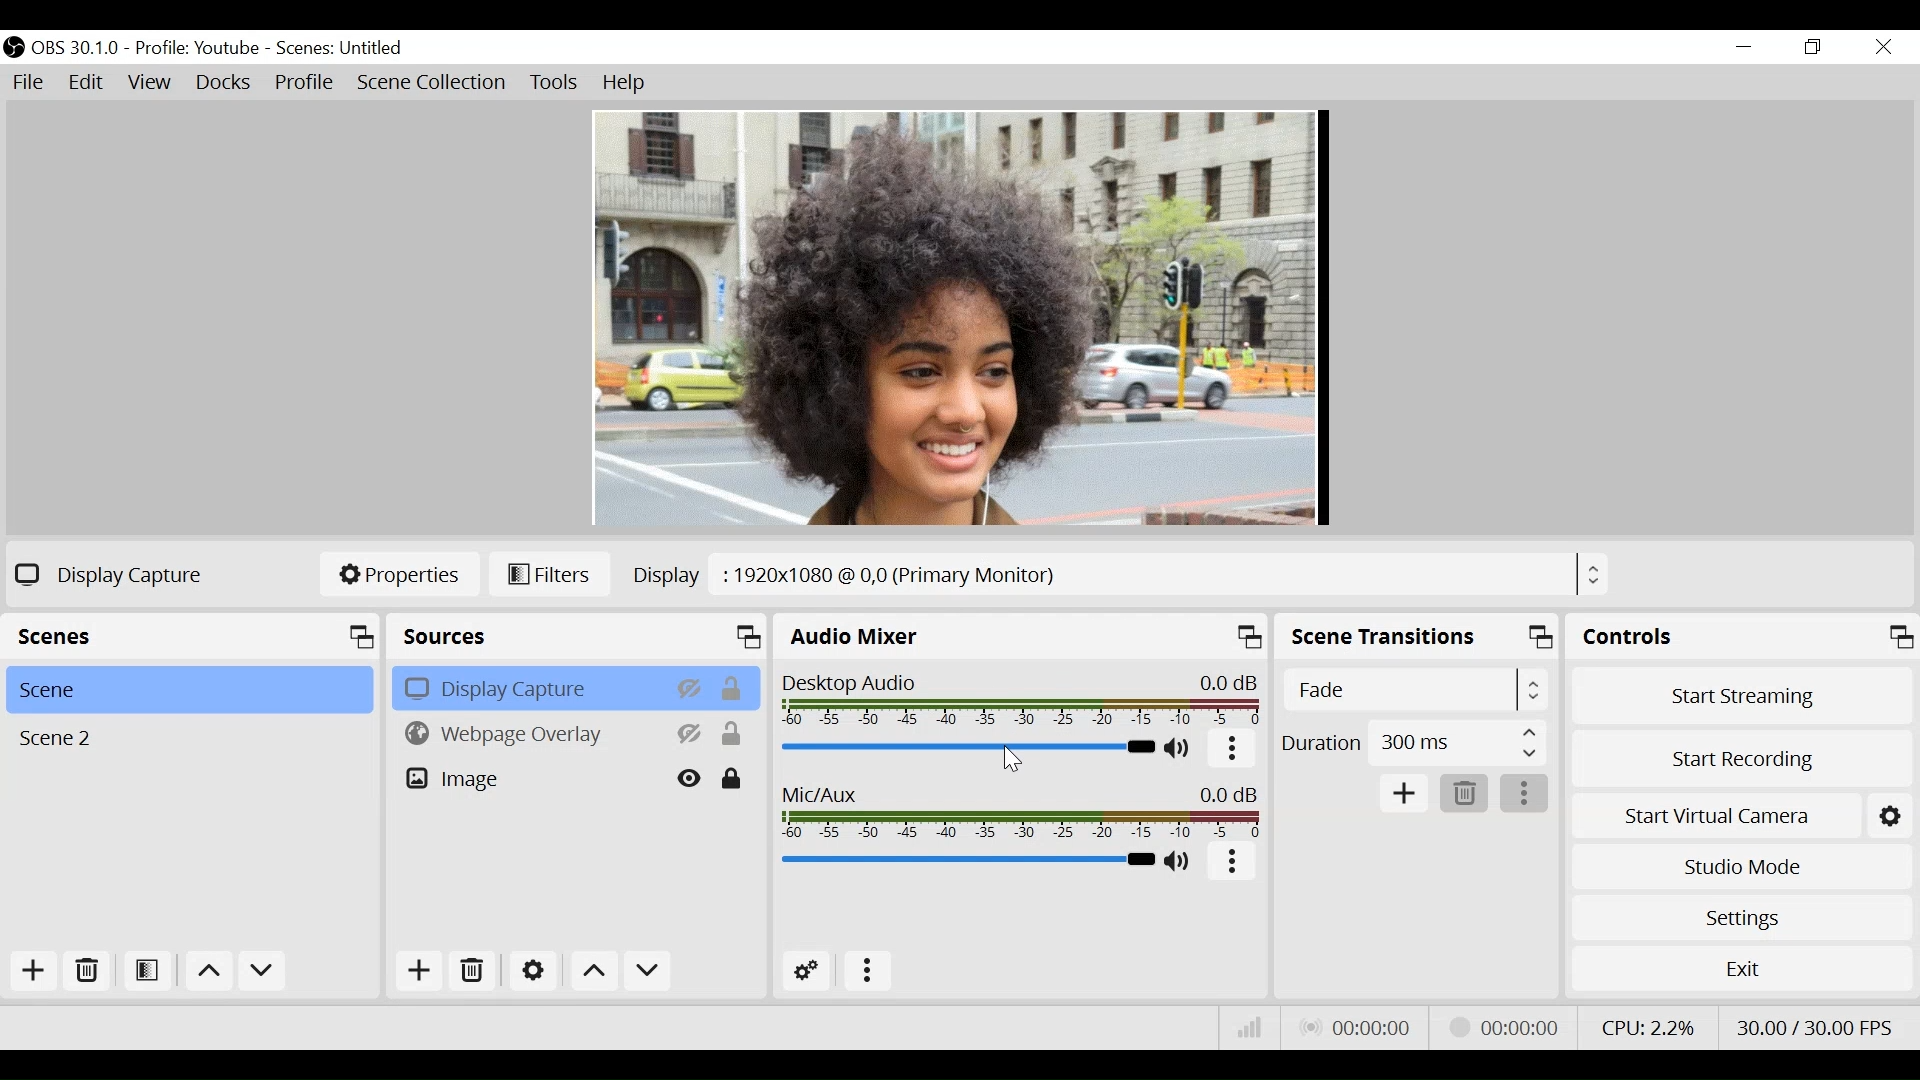 The width and height of the screenshot is (1920, 1080). Describe the element at coordinates (303, 83) in the screenshot. I see `Profile` at that location.